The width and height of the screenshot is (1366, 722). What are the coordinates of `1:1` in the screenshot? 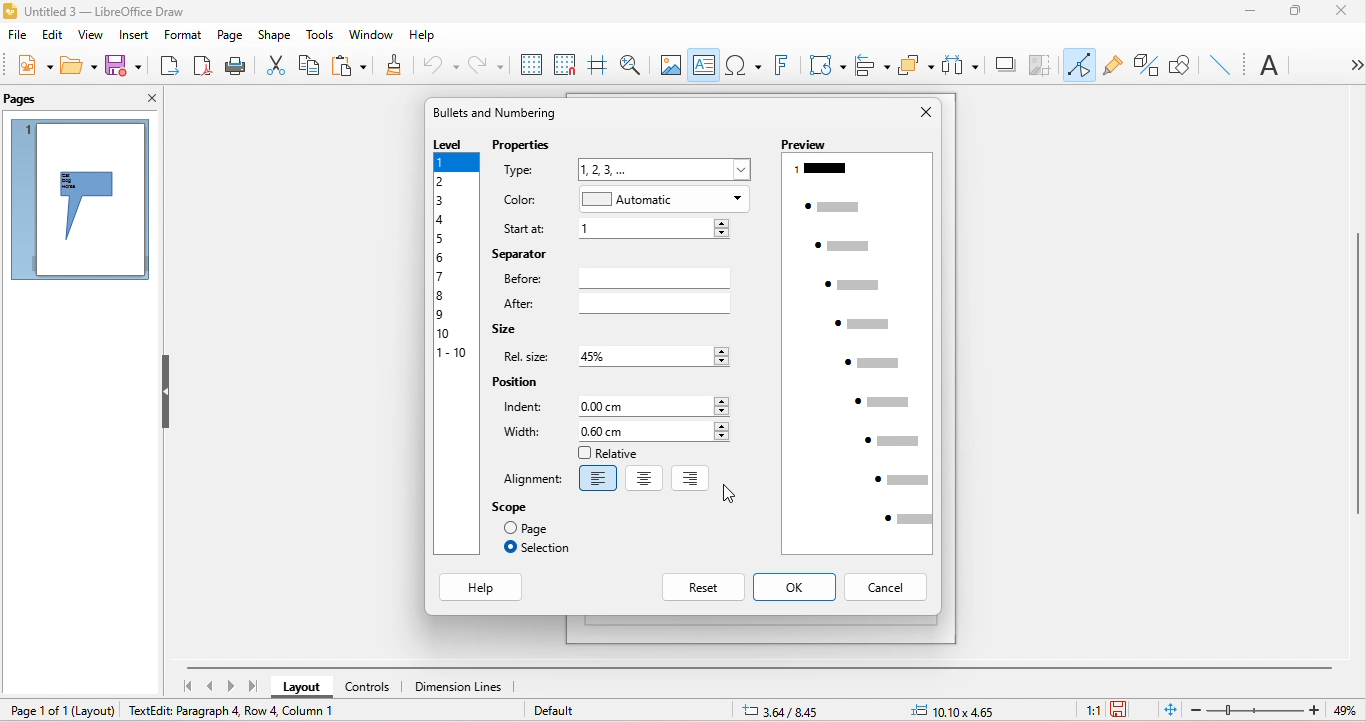 It's located at (1088, 710).